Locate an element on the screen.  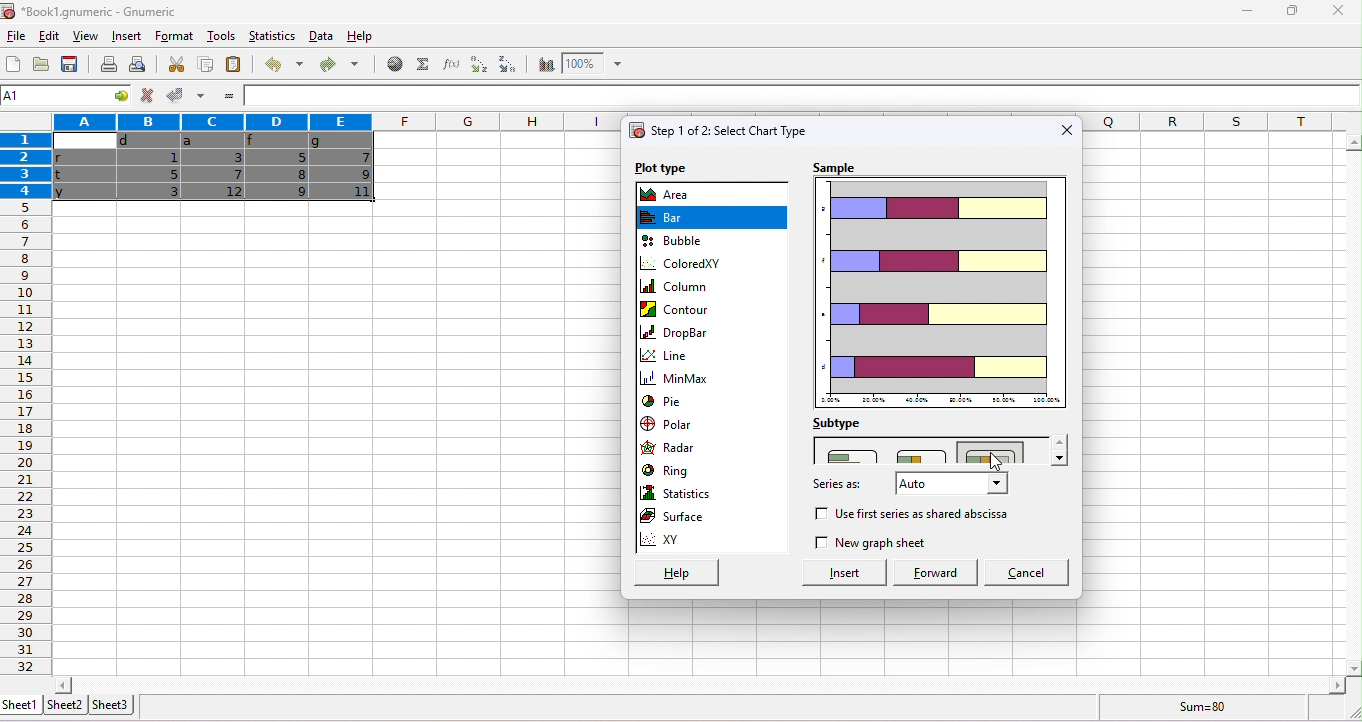
redo is located at coordinates (339, 63).